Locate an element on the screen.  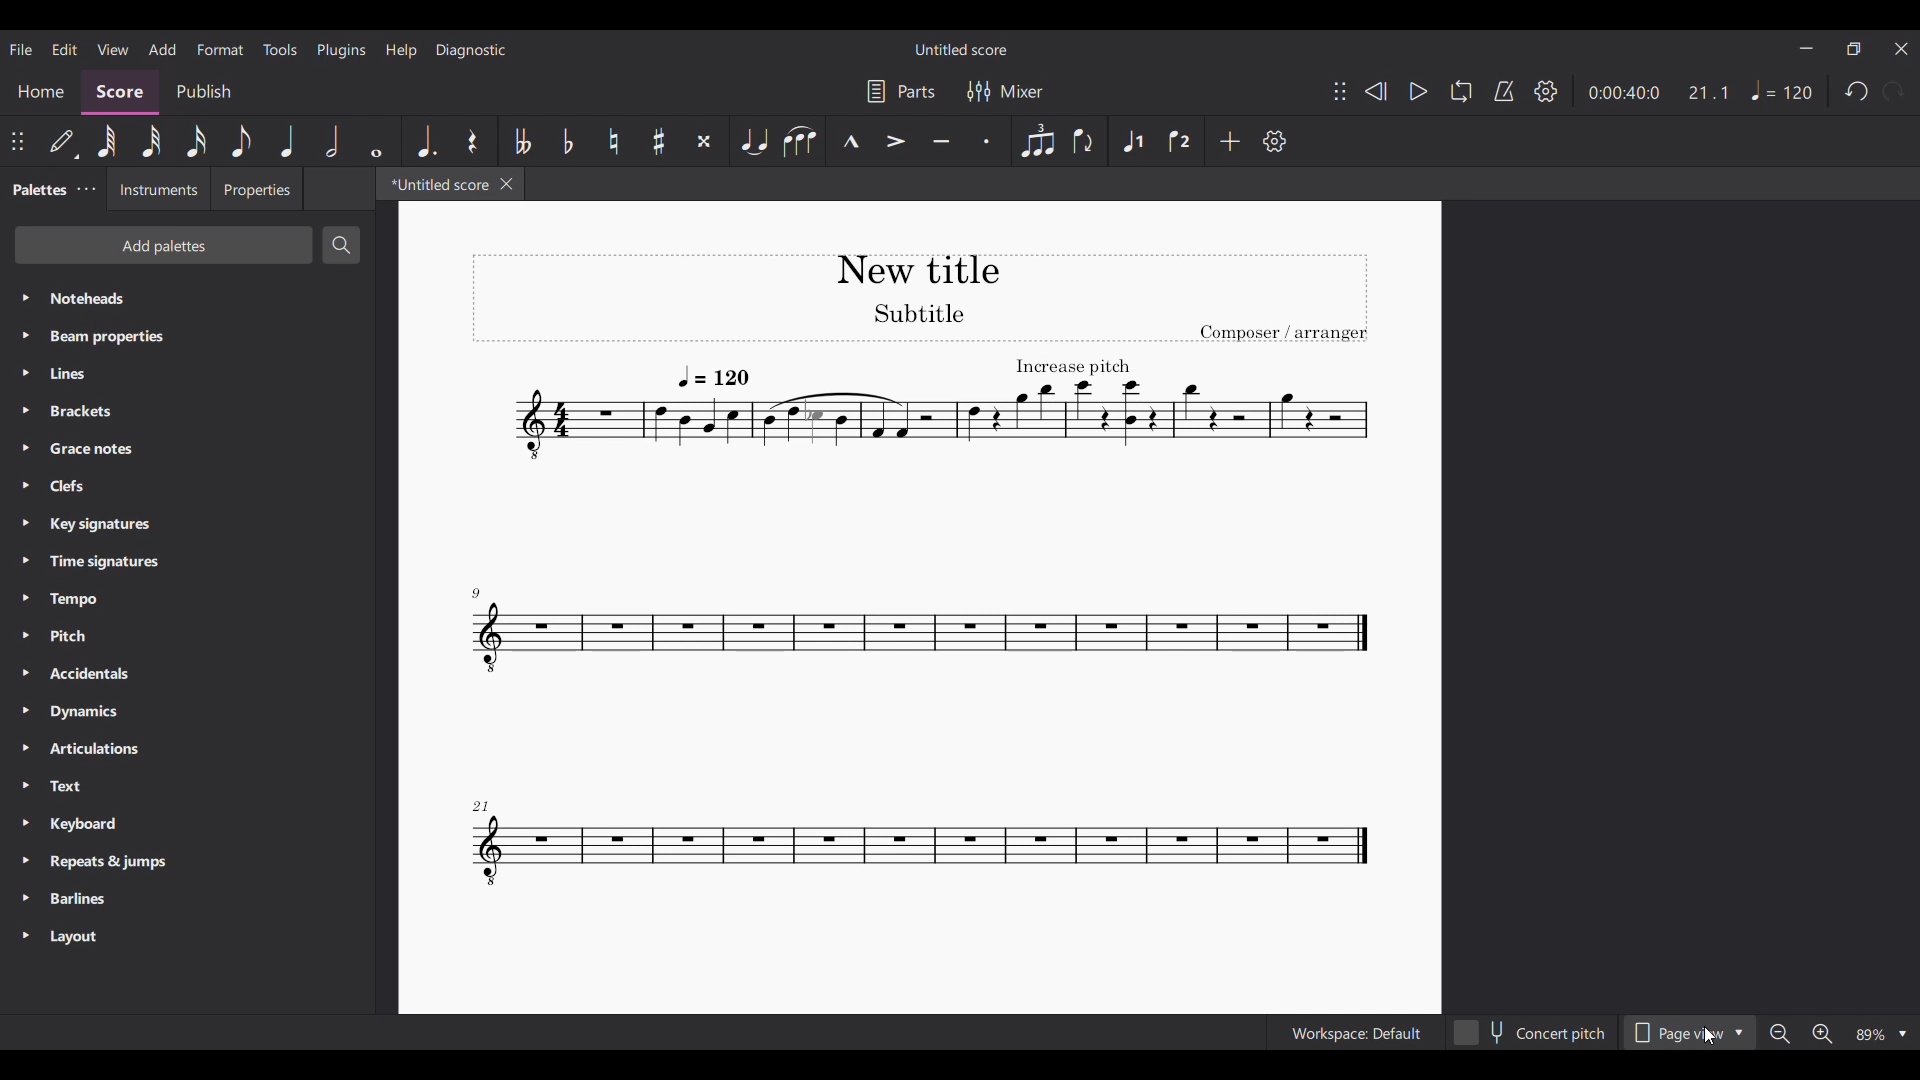
Pitch is located at coordinates (187, 636).